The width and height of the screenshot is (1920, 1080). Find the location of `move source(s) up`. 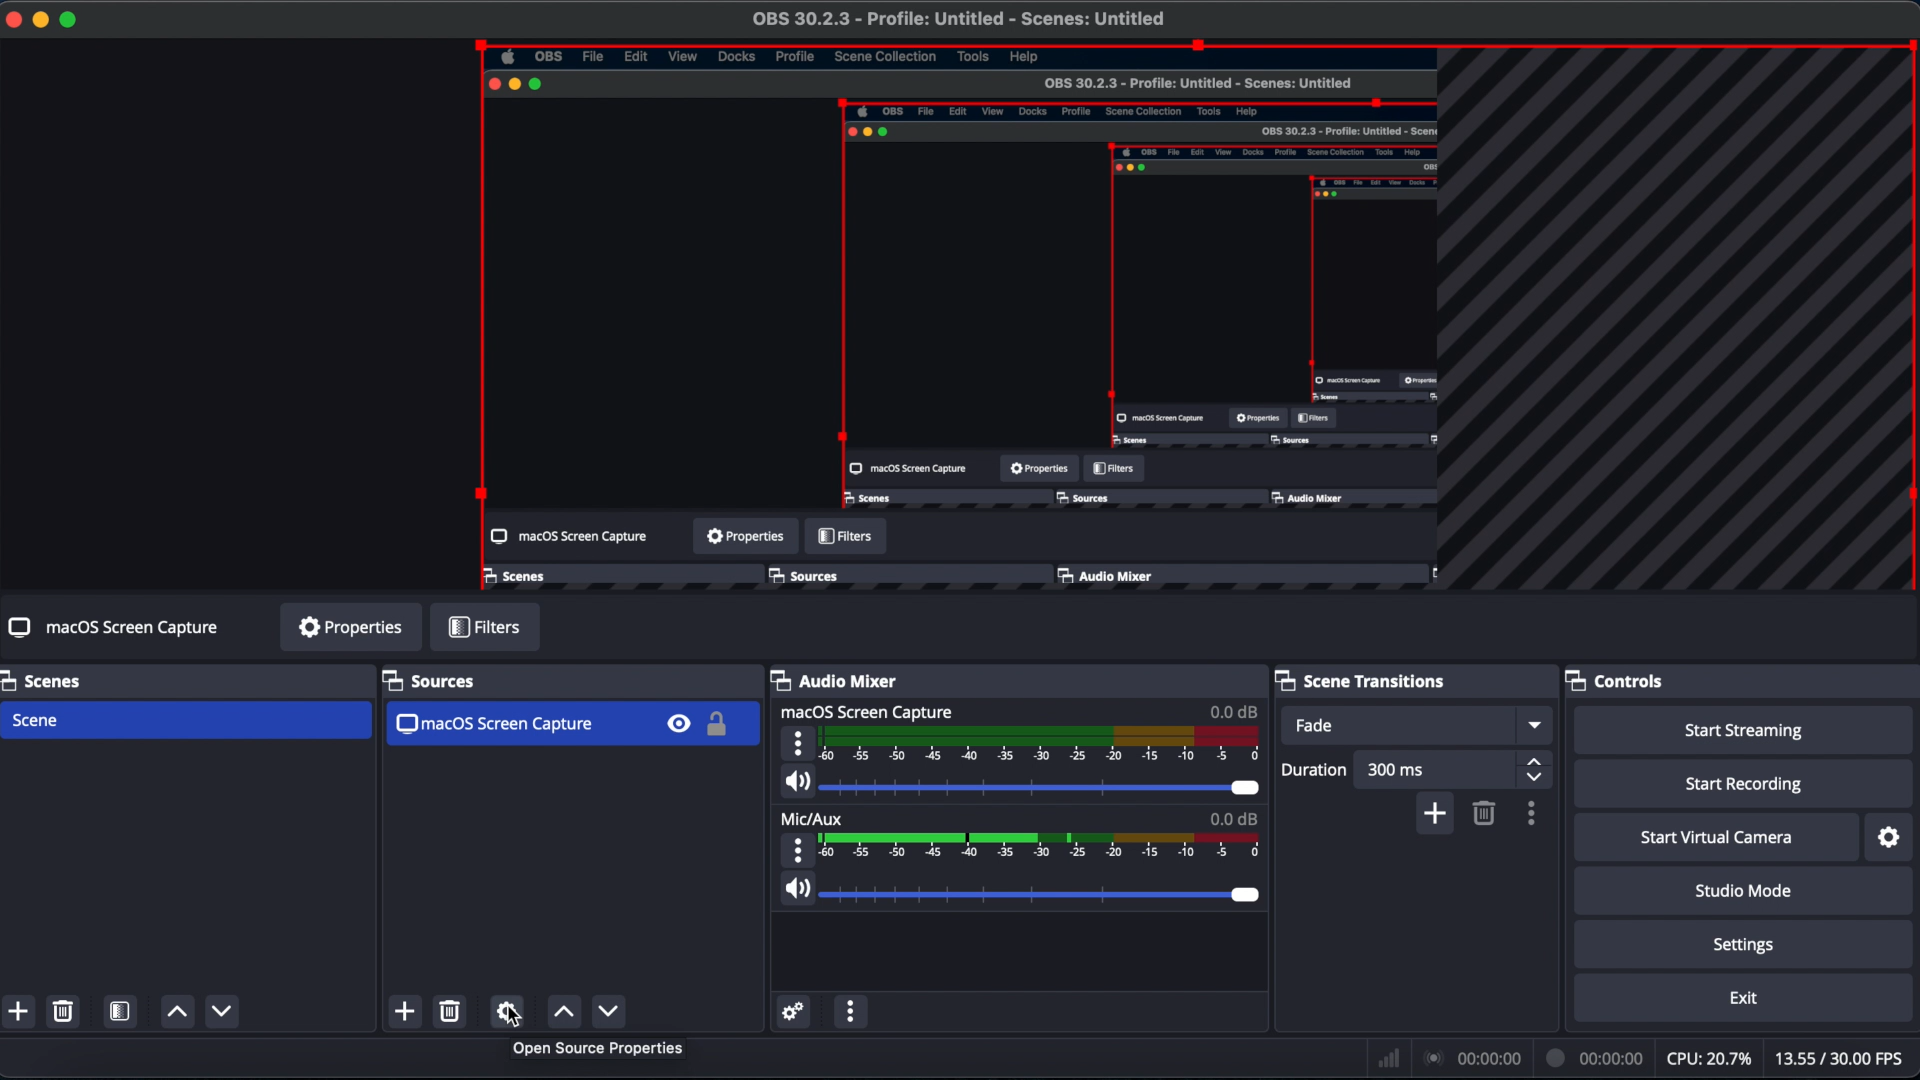

move source(s) up is located at coordinates (609, 1012).